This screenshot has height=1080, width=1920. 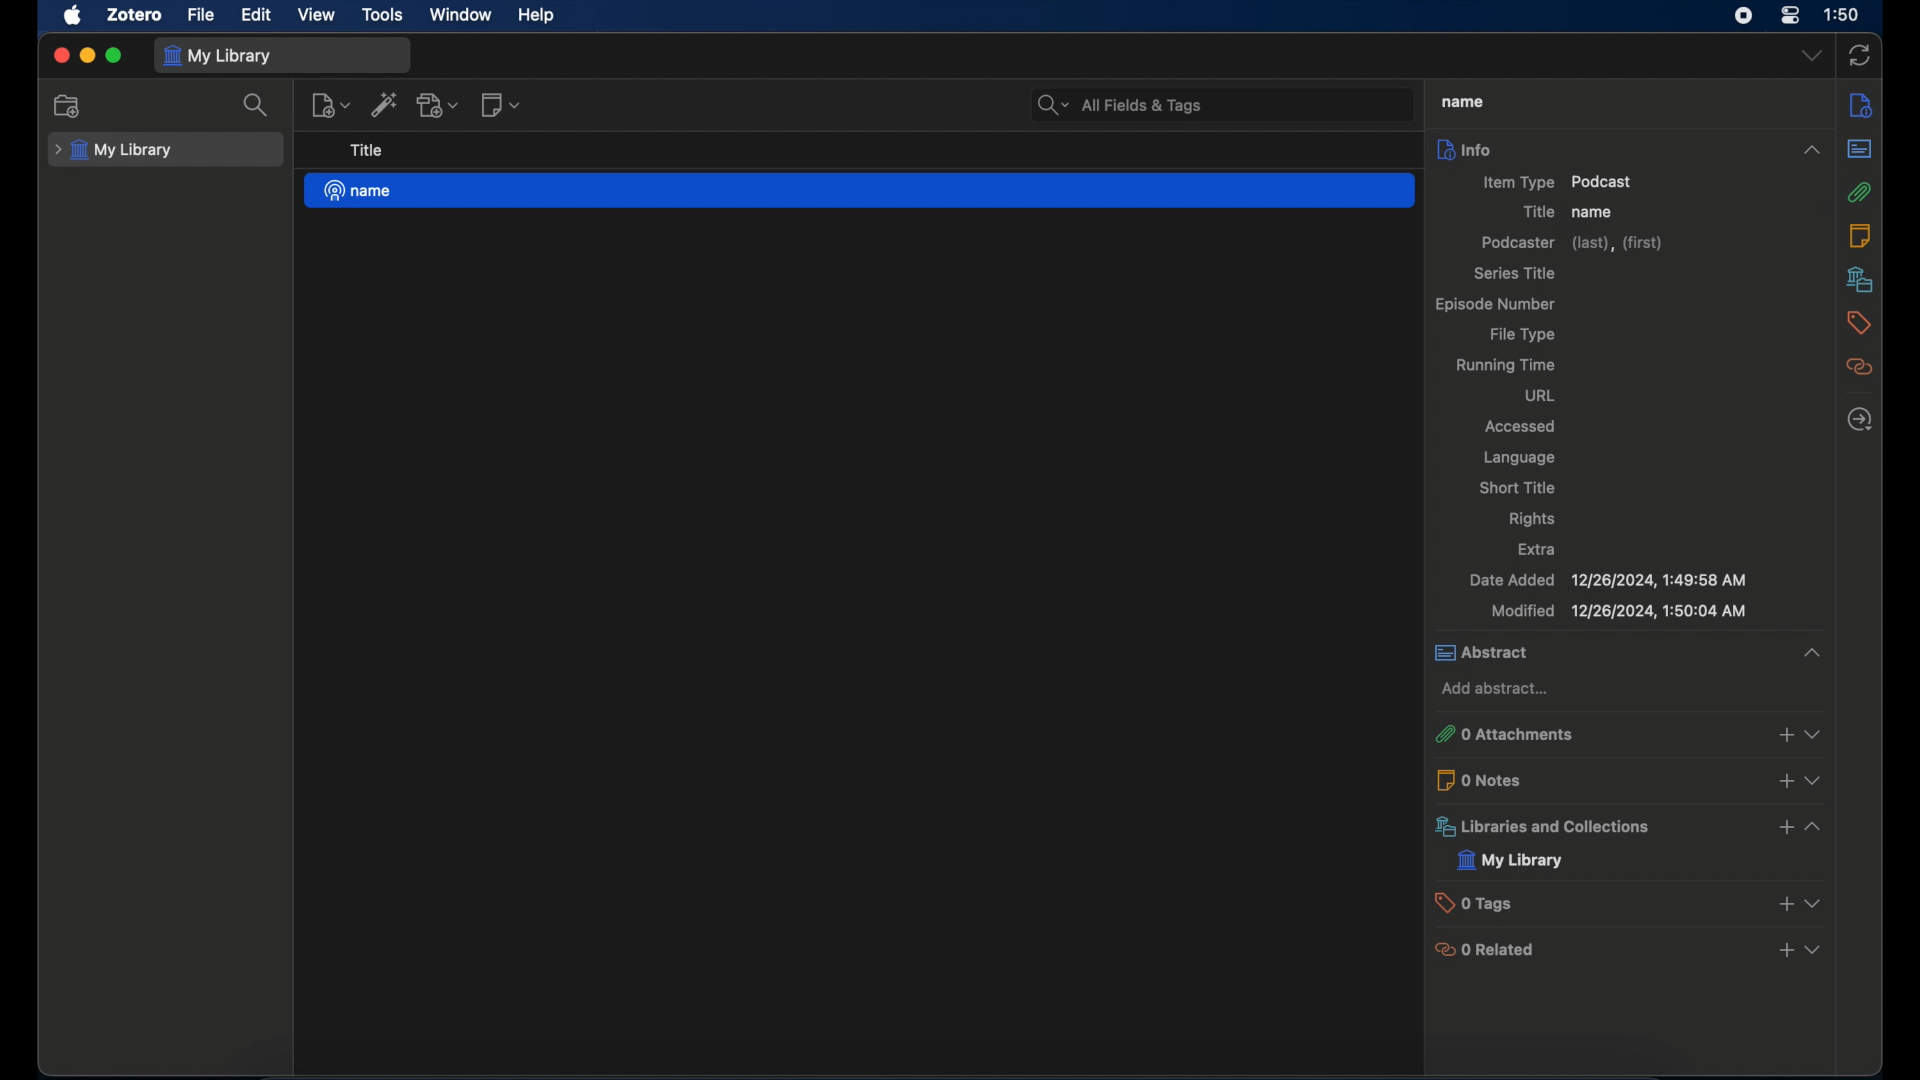 What do you see at coordinates (1493, 305) in the screenshot?
I see `episode number` at bounding box center [1493, 305].